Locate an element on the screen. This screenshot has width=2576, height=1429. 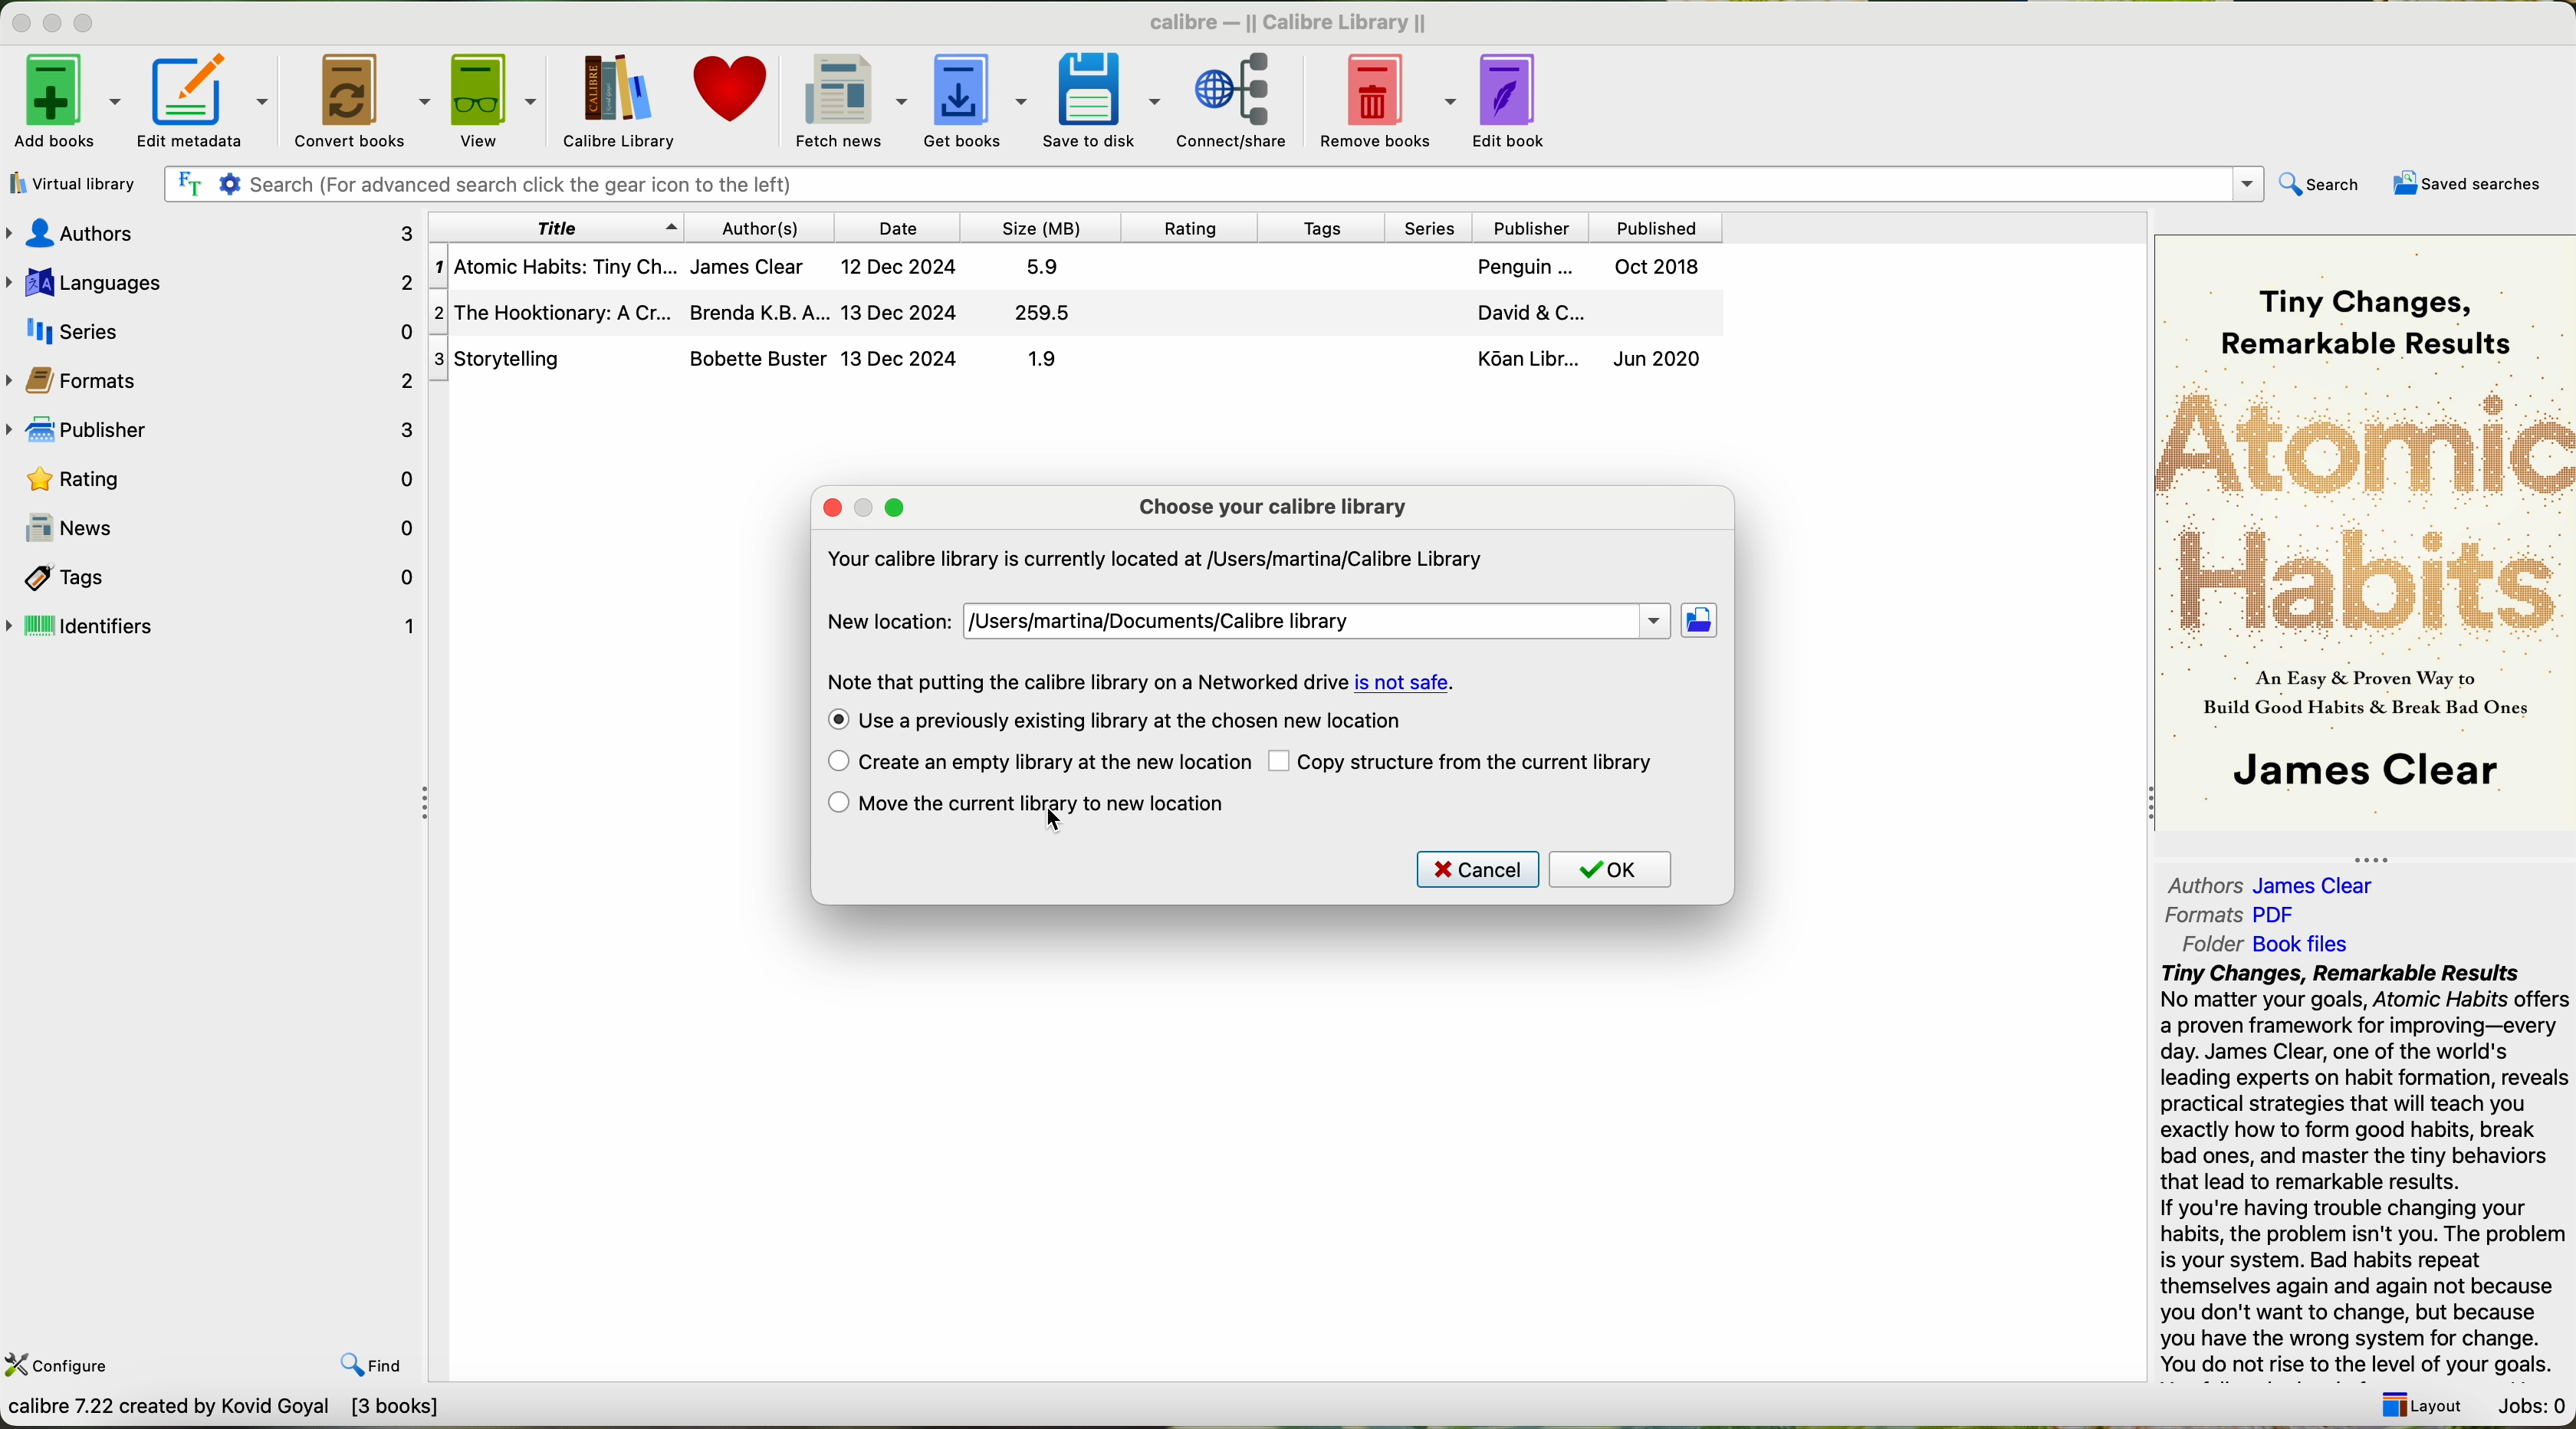
edit metadata is located at coordinates (204, 99).